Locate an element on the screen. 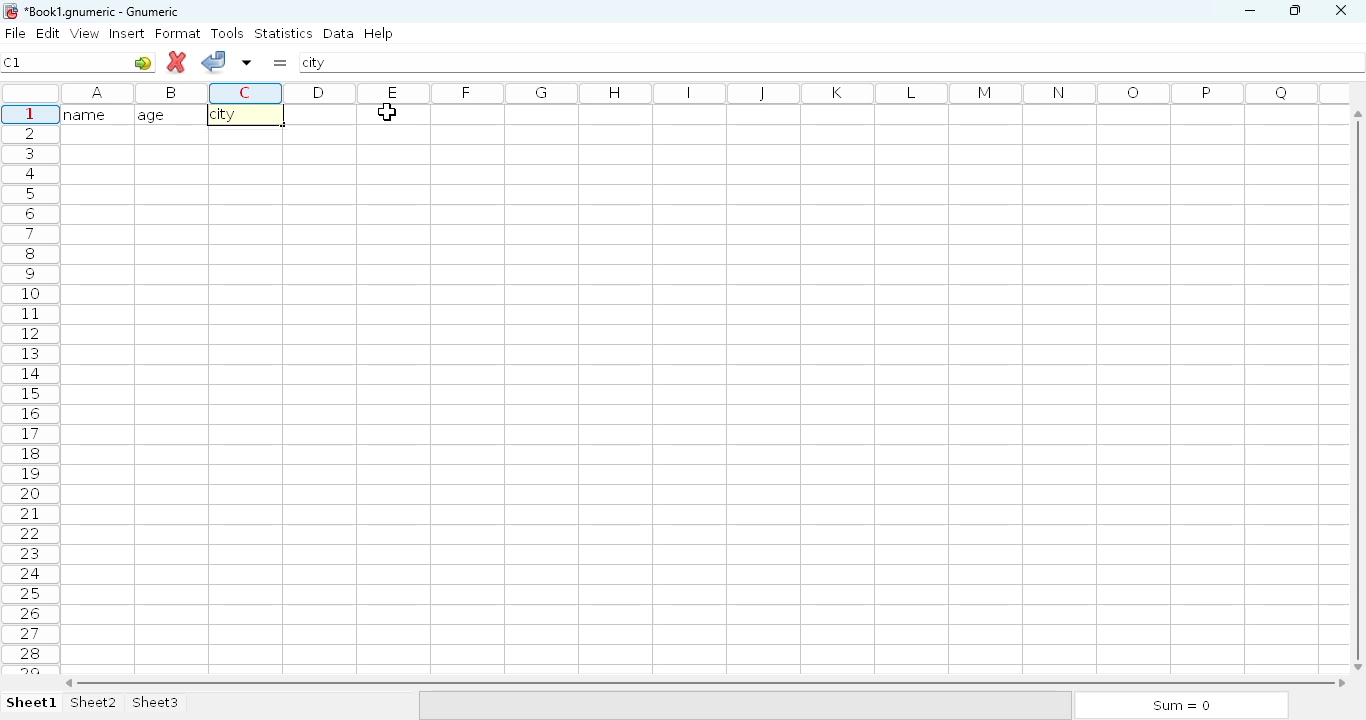  cancel change is located at coordinates (177, 62).